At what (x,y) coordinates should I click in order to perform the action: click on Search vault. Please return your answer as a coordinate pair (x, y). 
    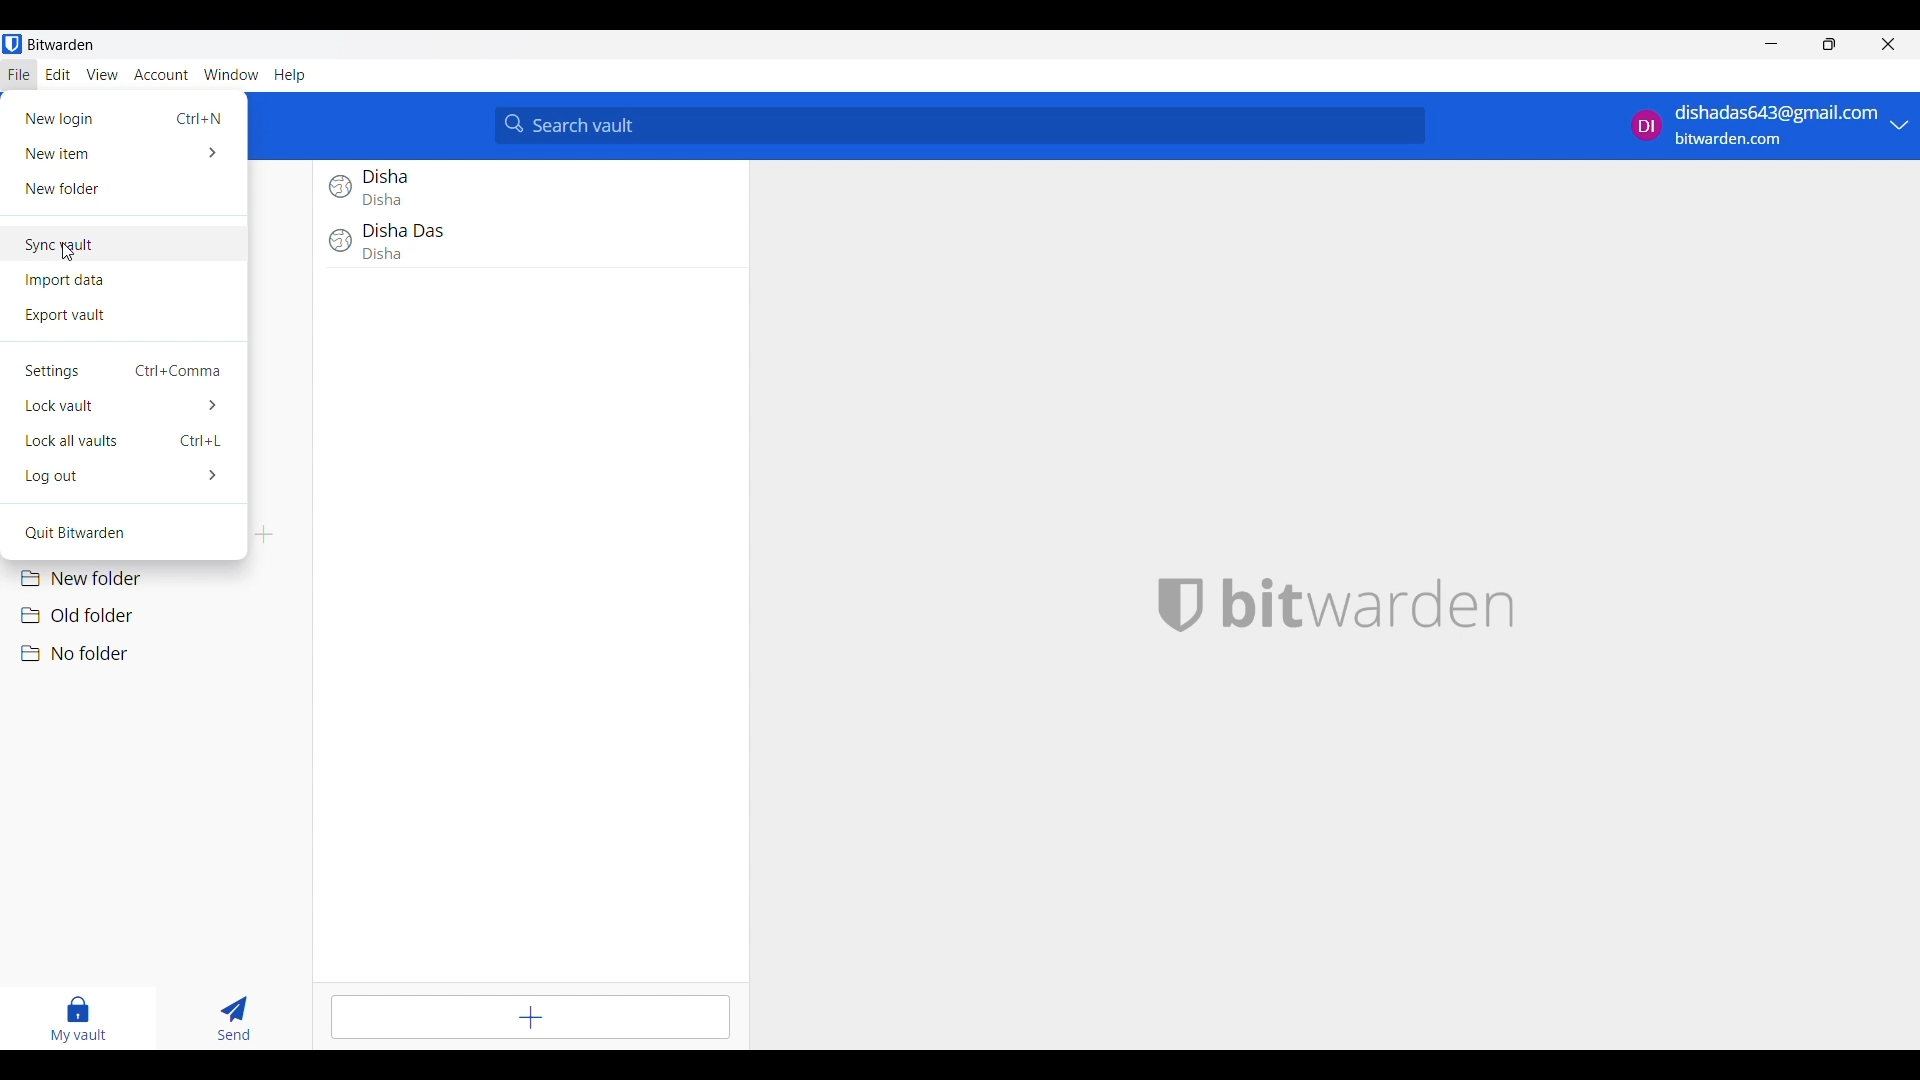
    Looking at the image, I should click on (961, 127).